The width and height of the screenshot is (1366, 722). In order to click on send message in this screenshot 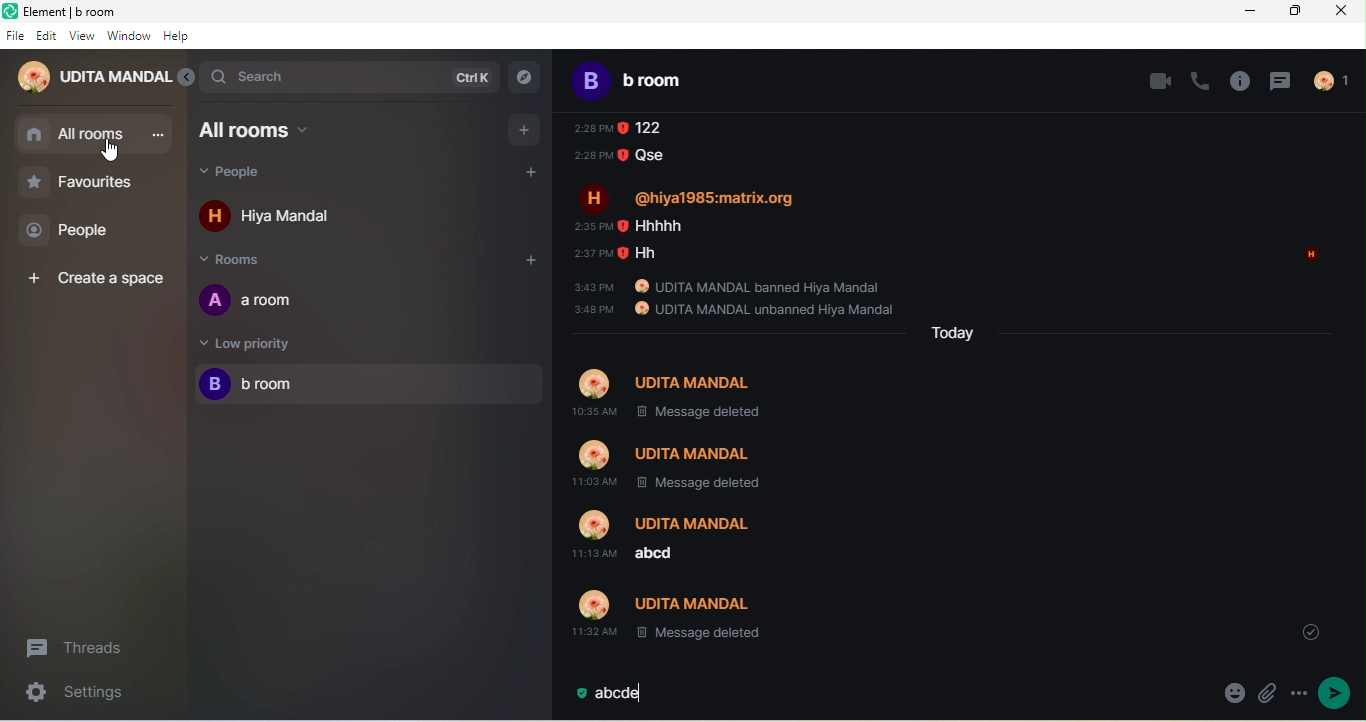, I will do `click(1336, 693)`.